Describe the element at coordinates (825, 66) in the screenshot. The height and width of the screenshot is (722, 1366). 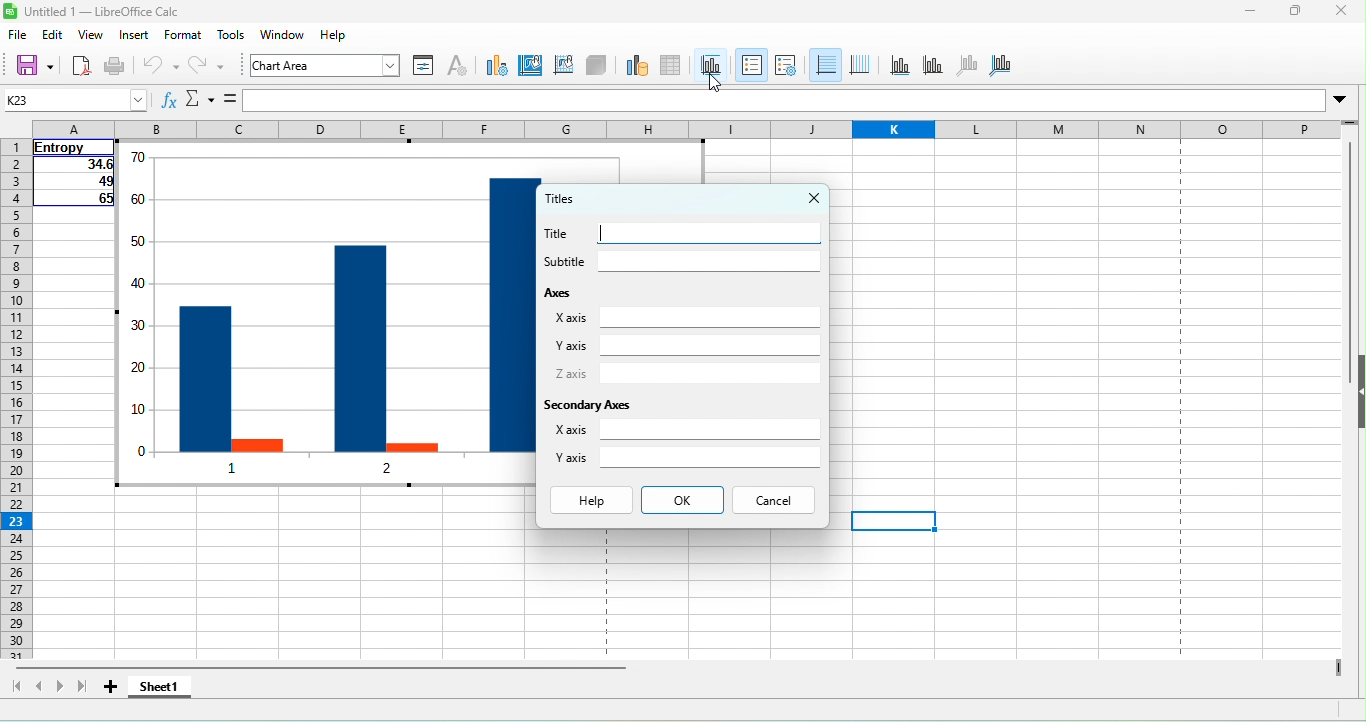
I see `horizontal gids` at that location.